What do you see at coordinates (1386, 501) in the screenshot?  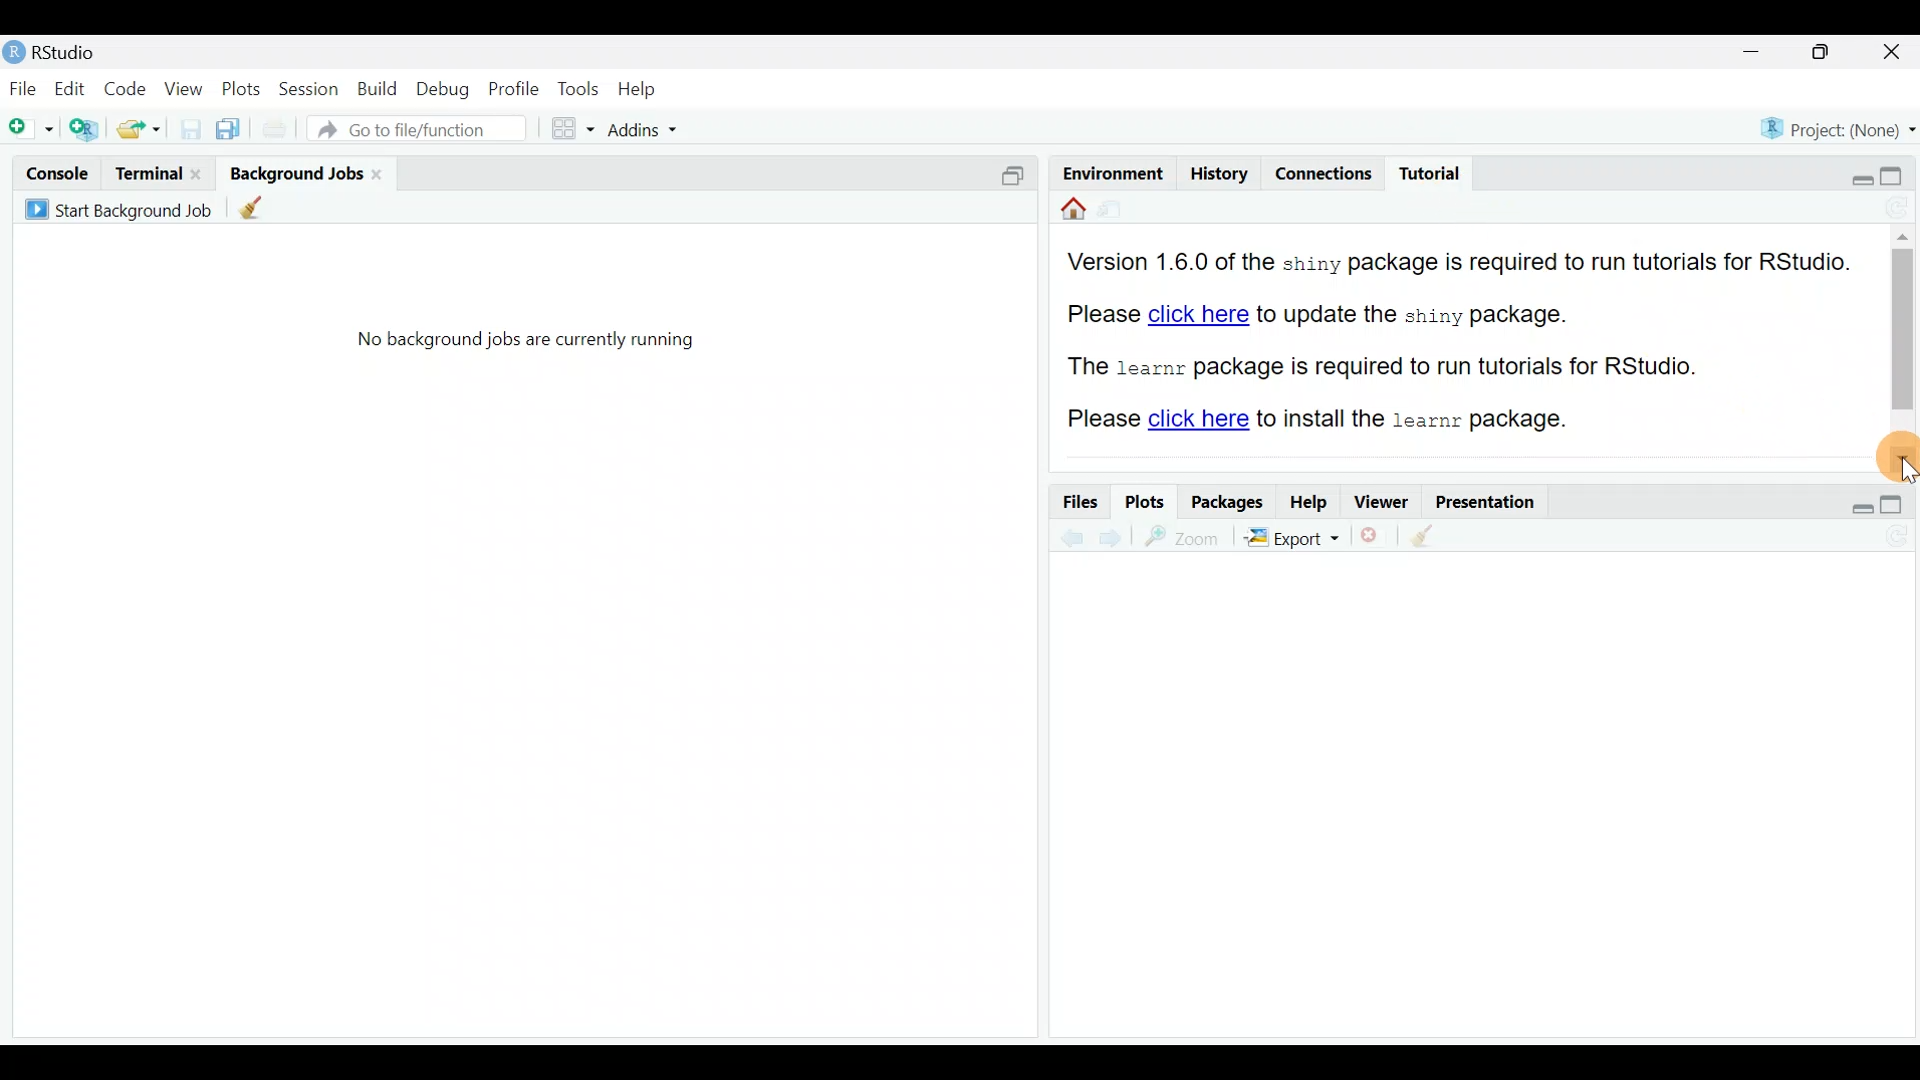 I see `Viewer` at bounding box center [1386, 501].